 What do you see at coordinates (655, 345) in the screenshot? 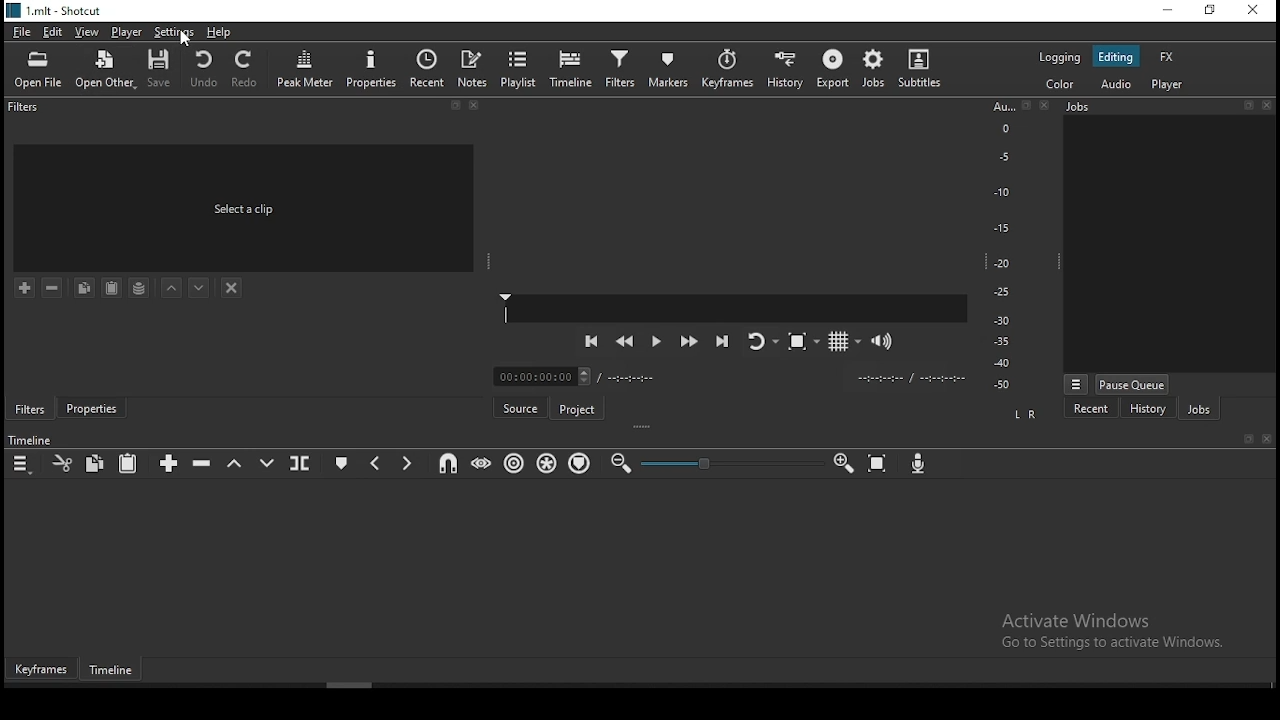
I see `play/pause` at bounding box center [655, 345].